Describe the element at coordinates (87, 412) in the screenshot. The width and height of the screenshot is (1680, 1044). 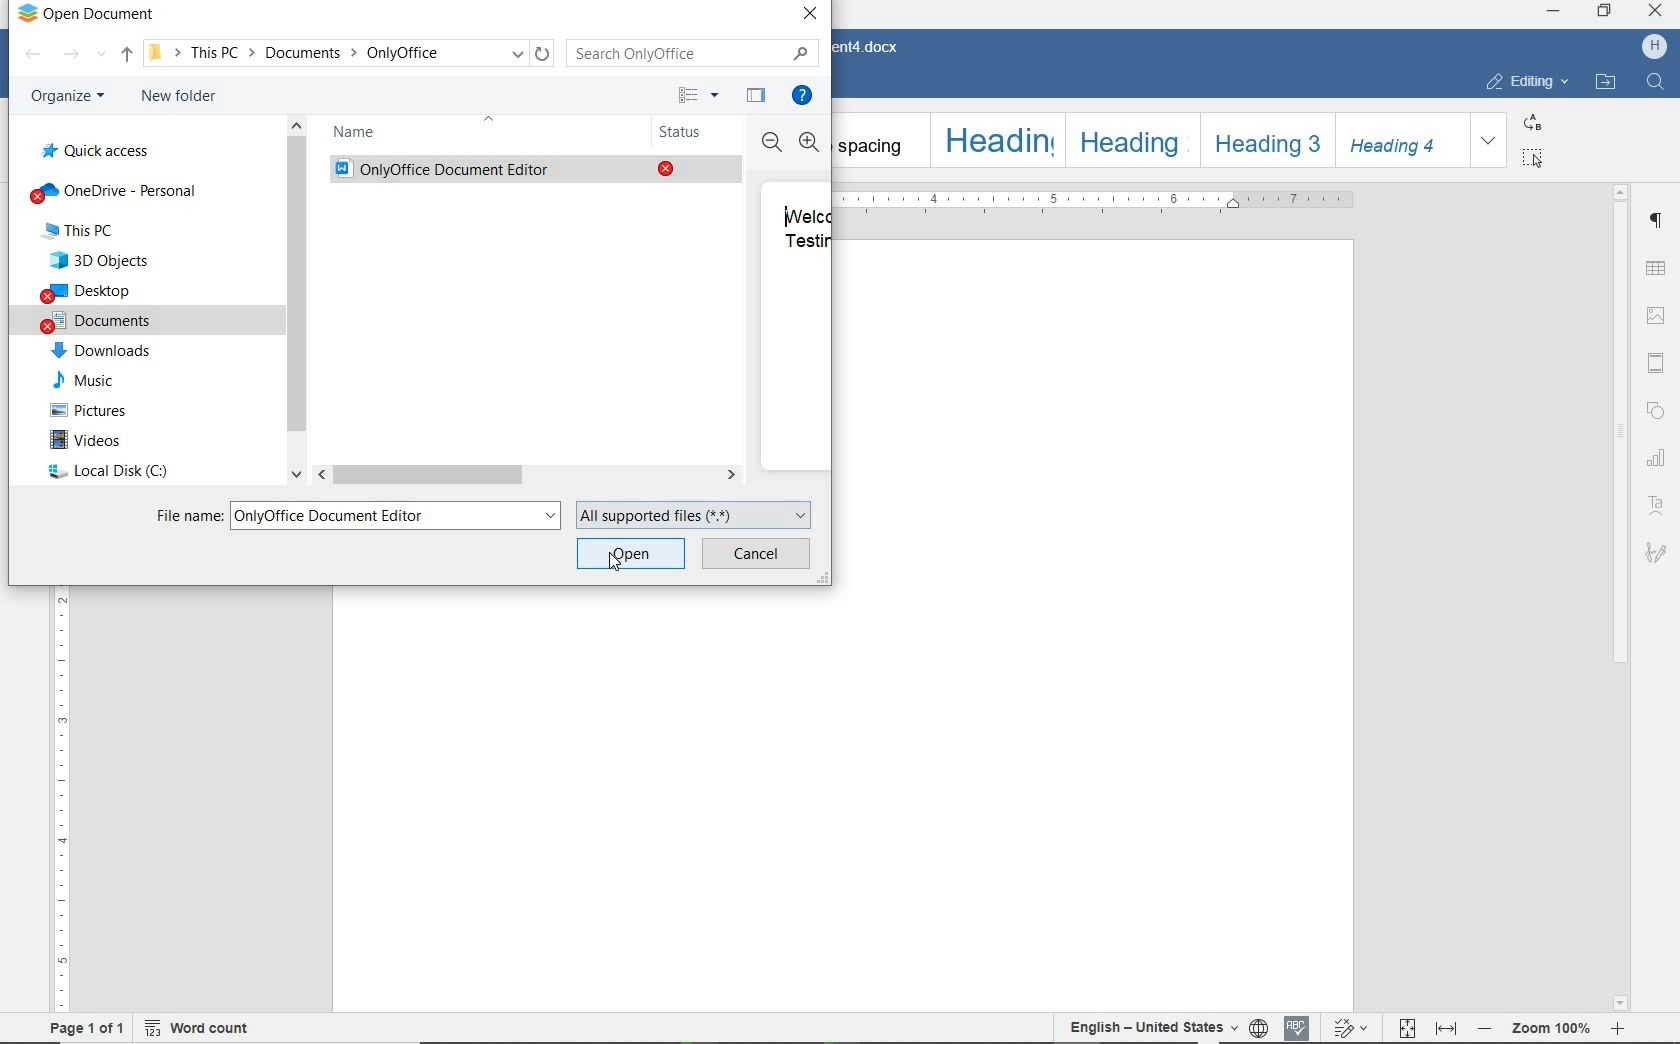
I see `pictures` at that location.